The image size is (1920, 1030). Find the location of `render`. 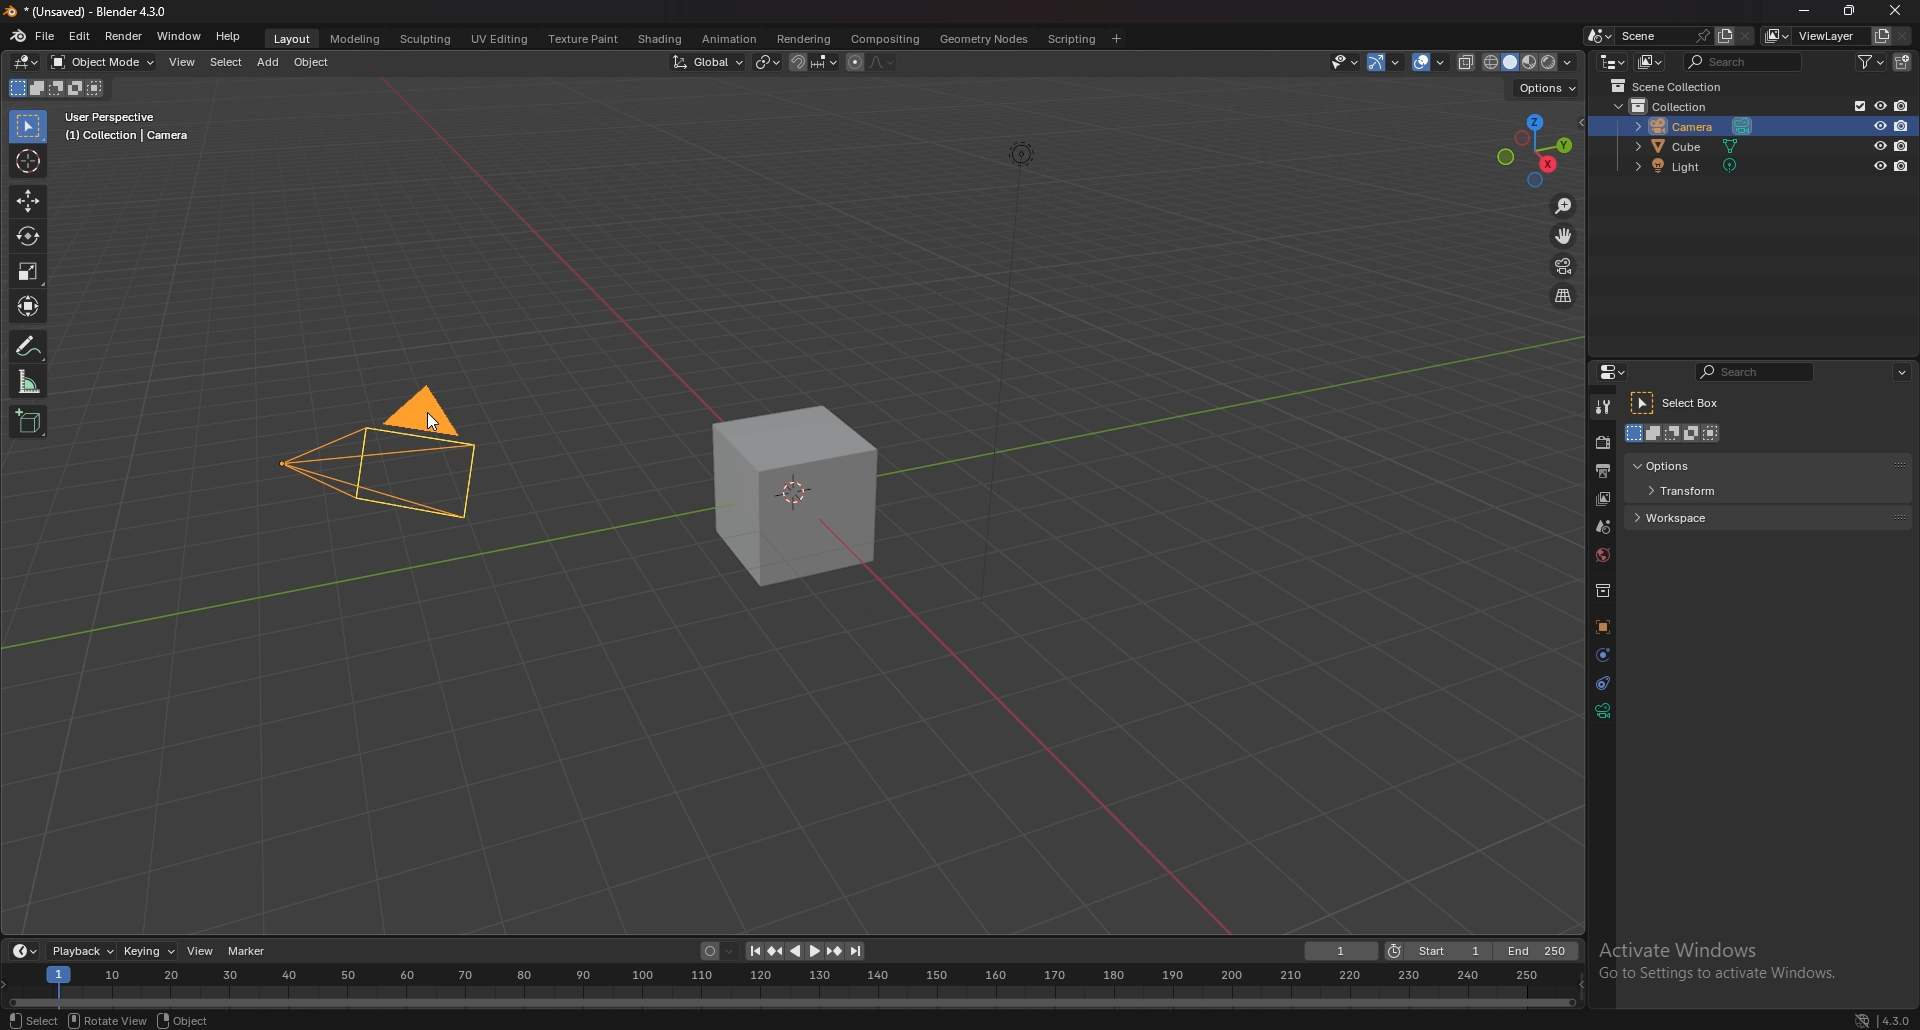

render is located at coordinates (123, 35).